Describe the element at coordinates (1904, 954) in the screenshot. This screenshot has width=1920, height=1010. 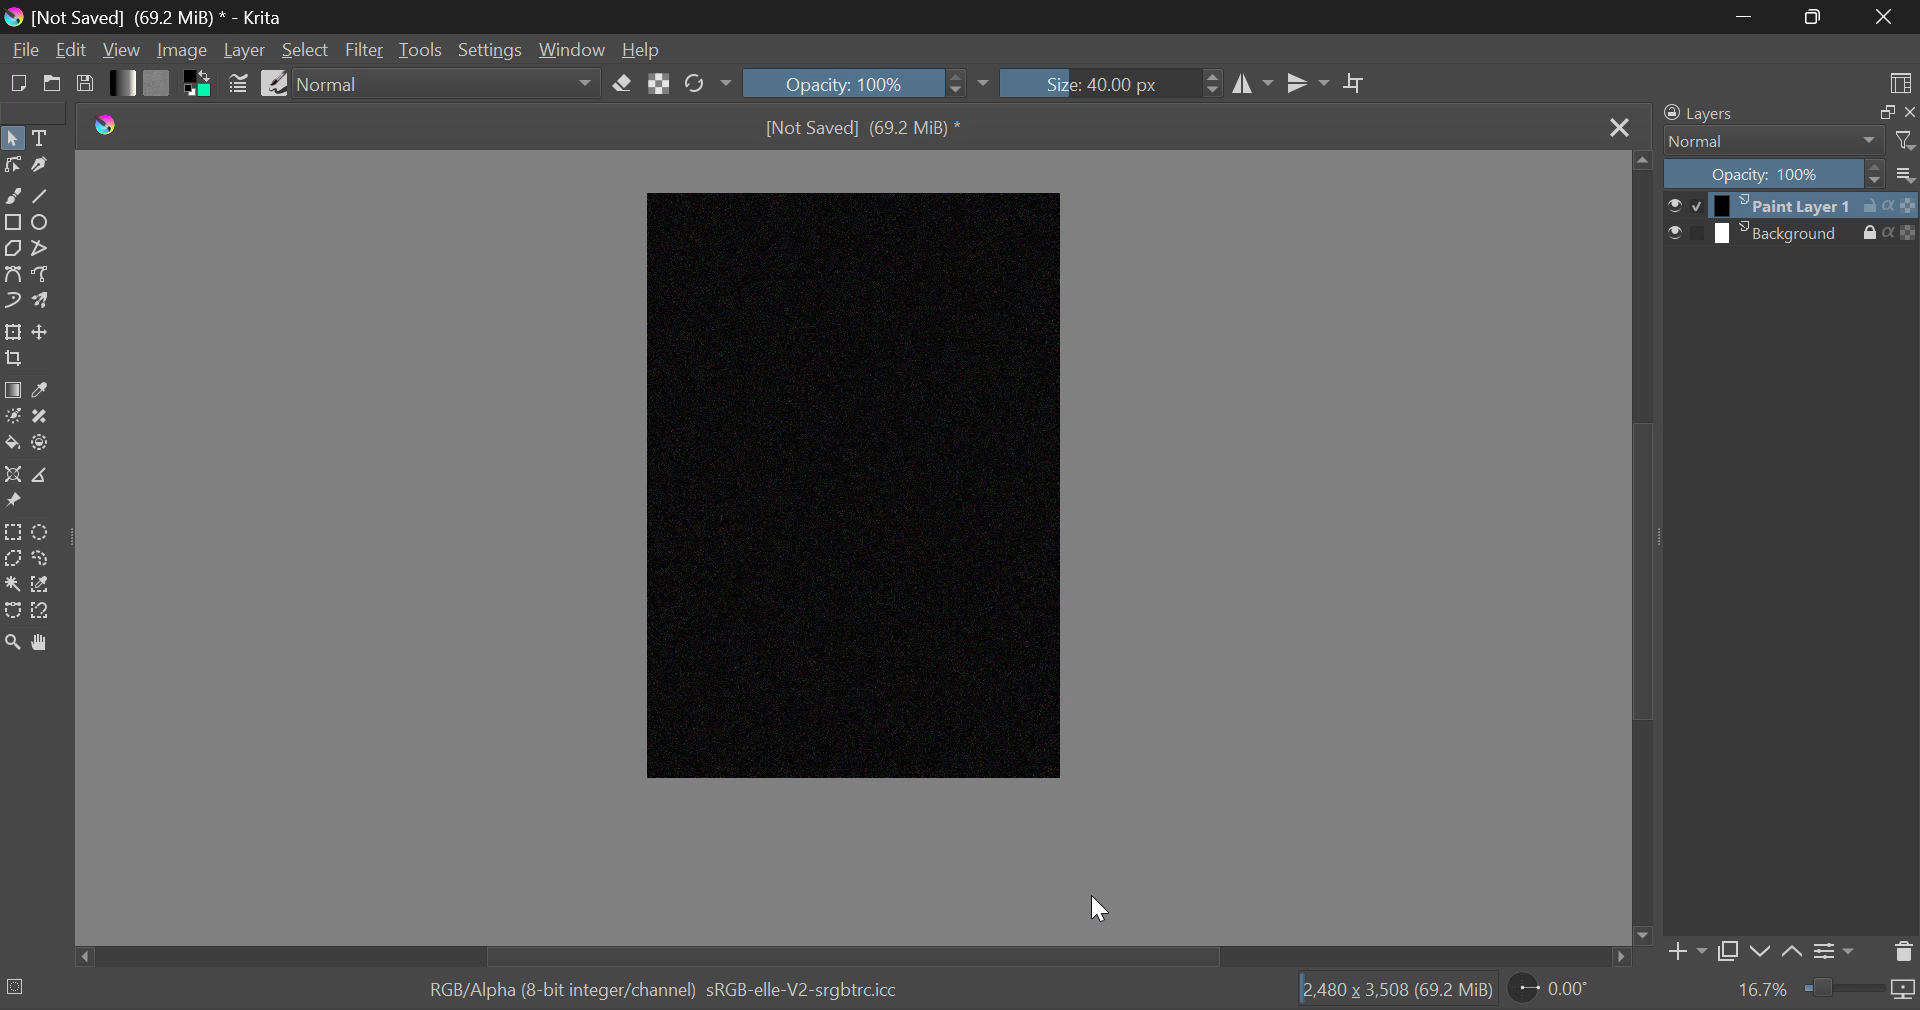
I see `Delete Layer` at that location.